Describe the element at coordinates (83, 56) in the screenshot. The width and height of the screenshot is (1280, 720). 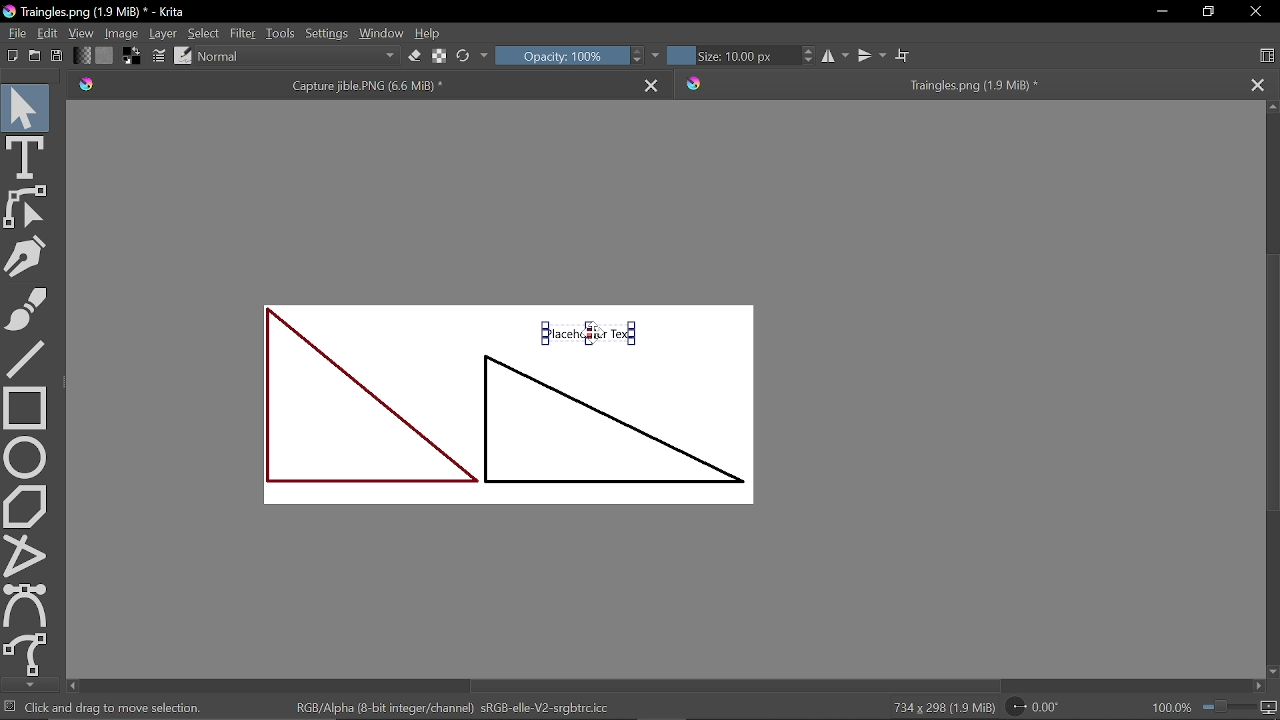
I see `Fill gradient` at that location.